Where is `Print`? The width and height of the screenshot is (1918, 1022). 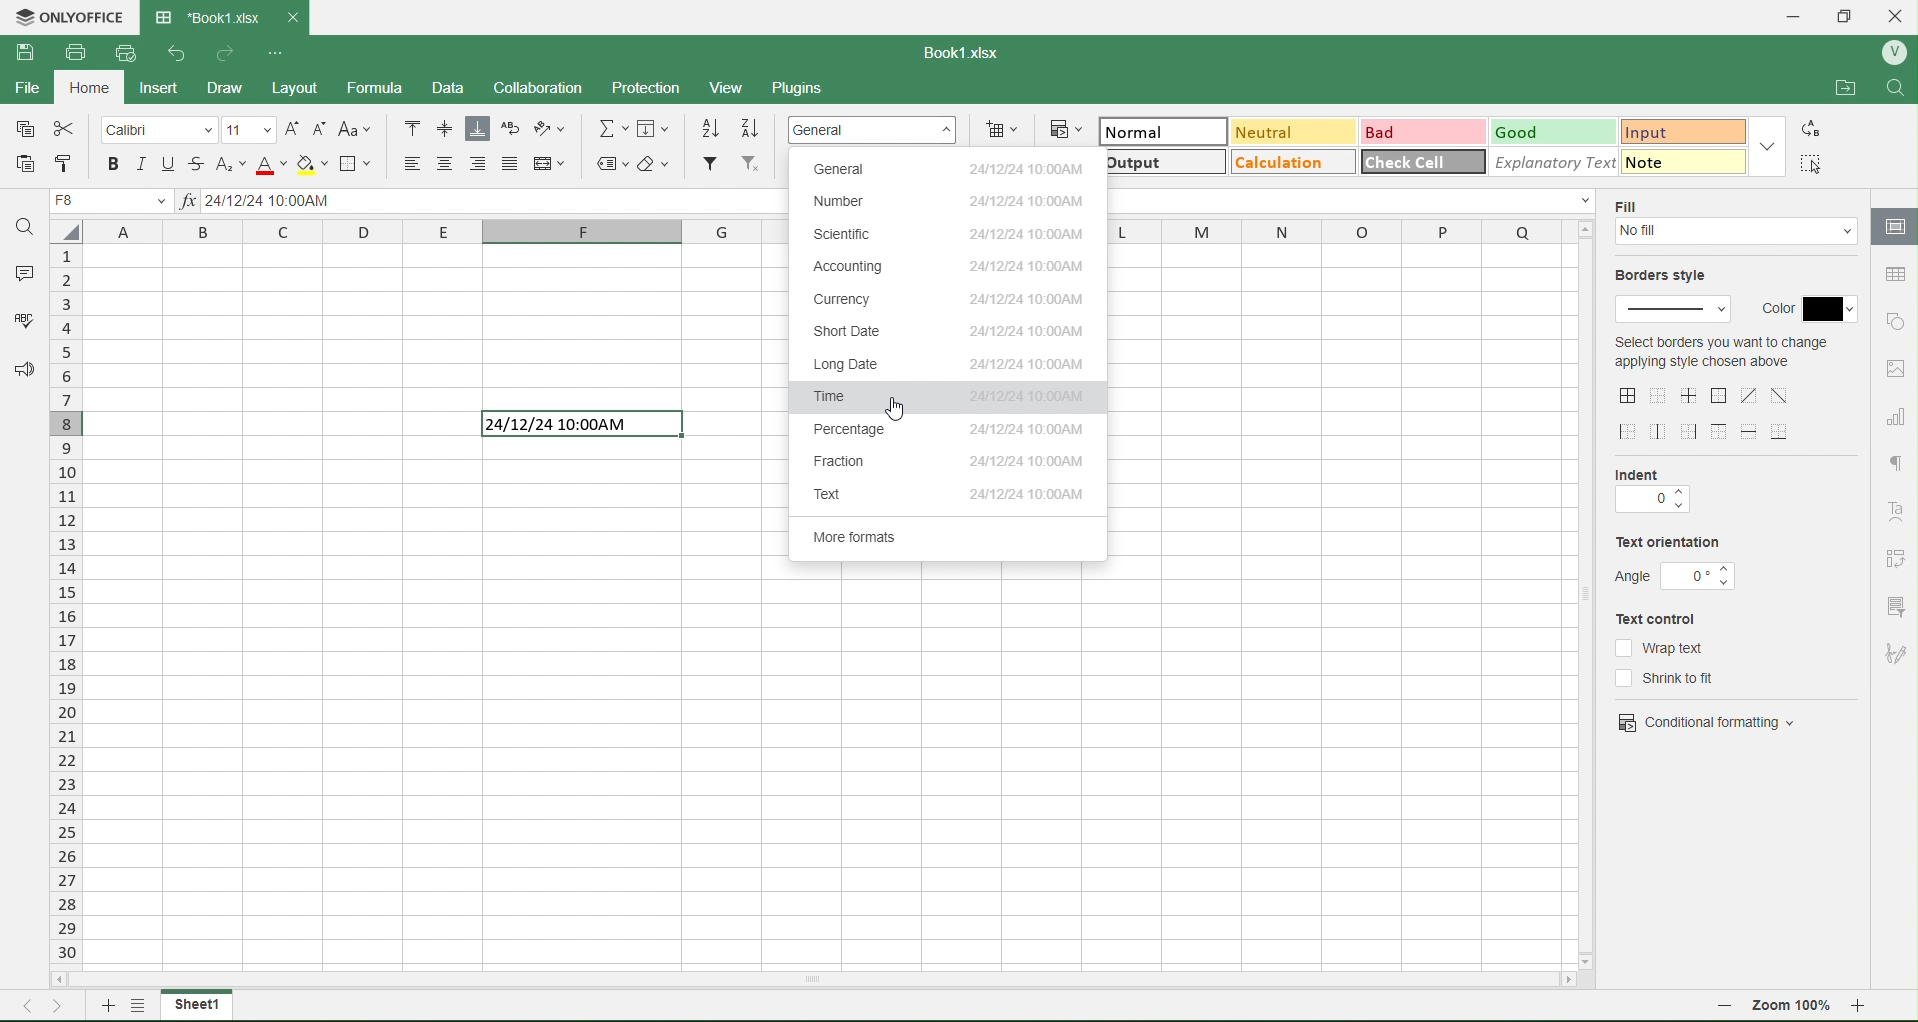
Print is located at coordinates (73, 51).